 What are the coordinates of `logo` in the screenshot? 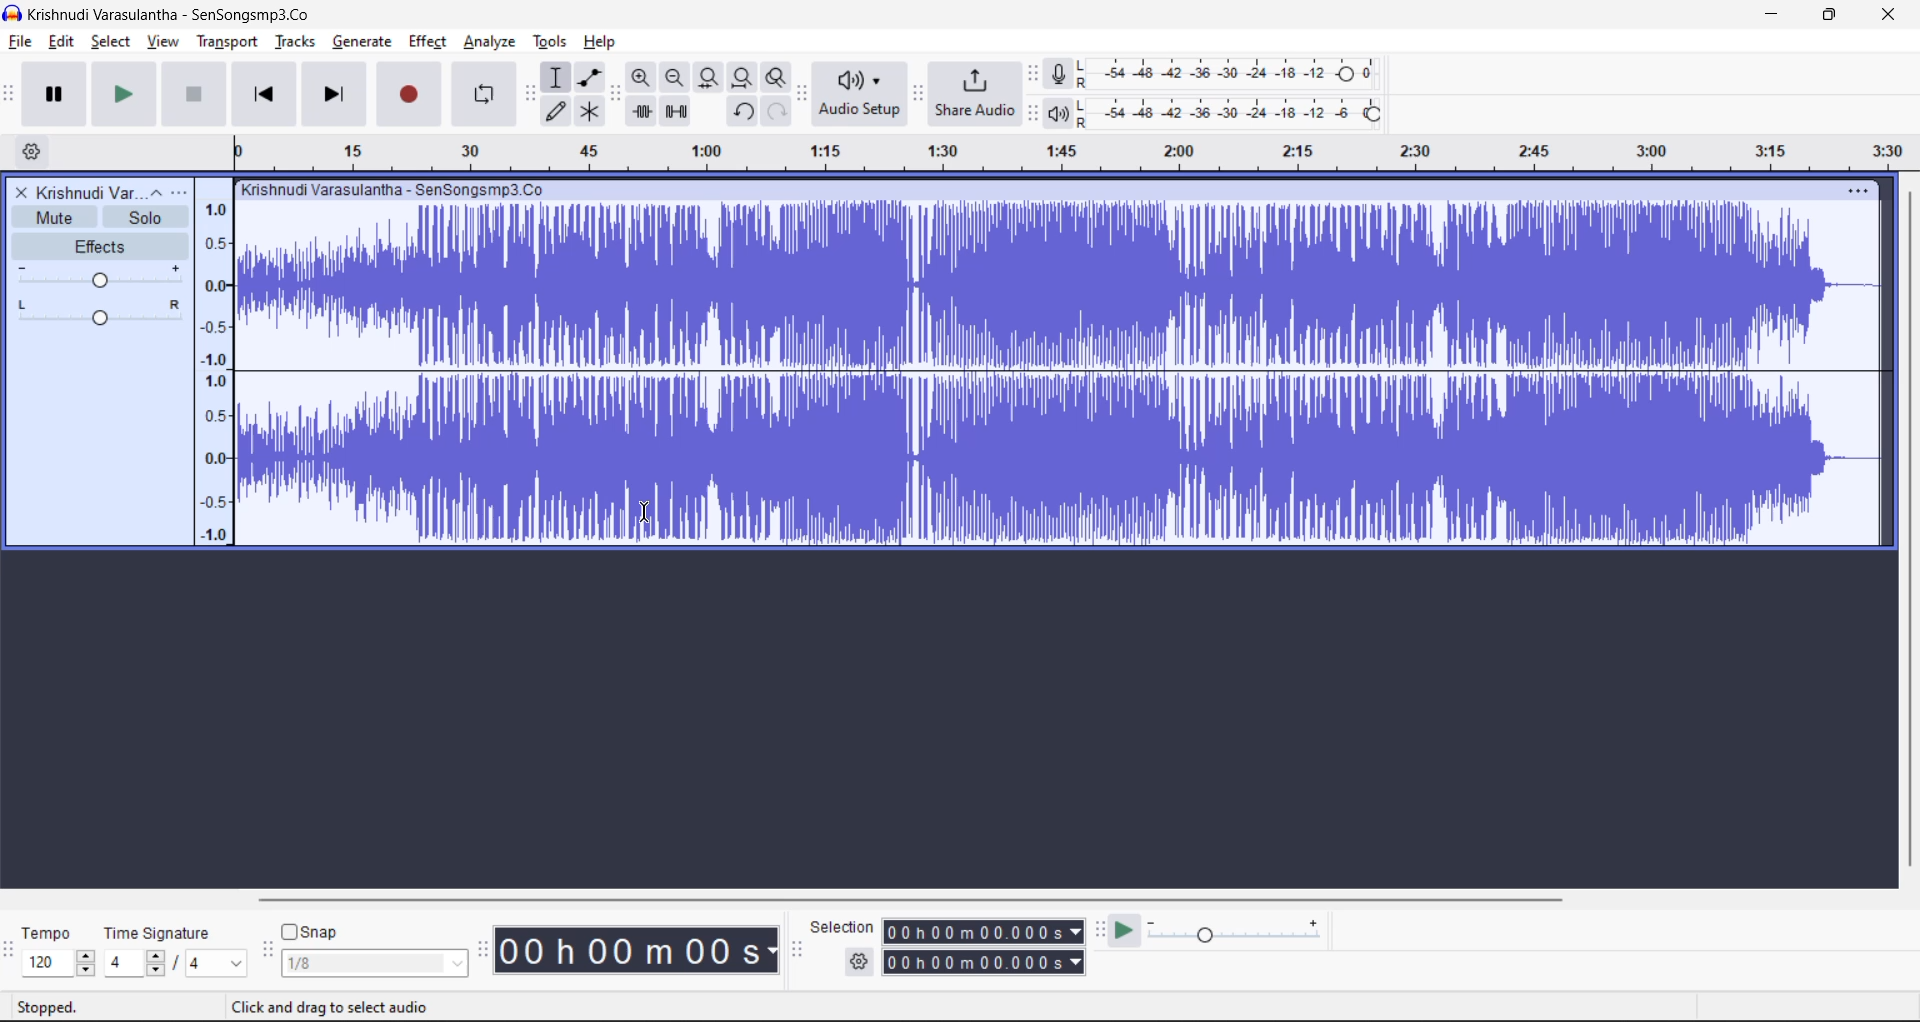 It's located at (12, 15).